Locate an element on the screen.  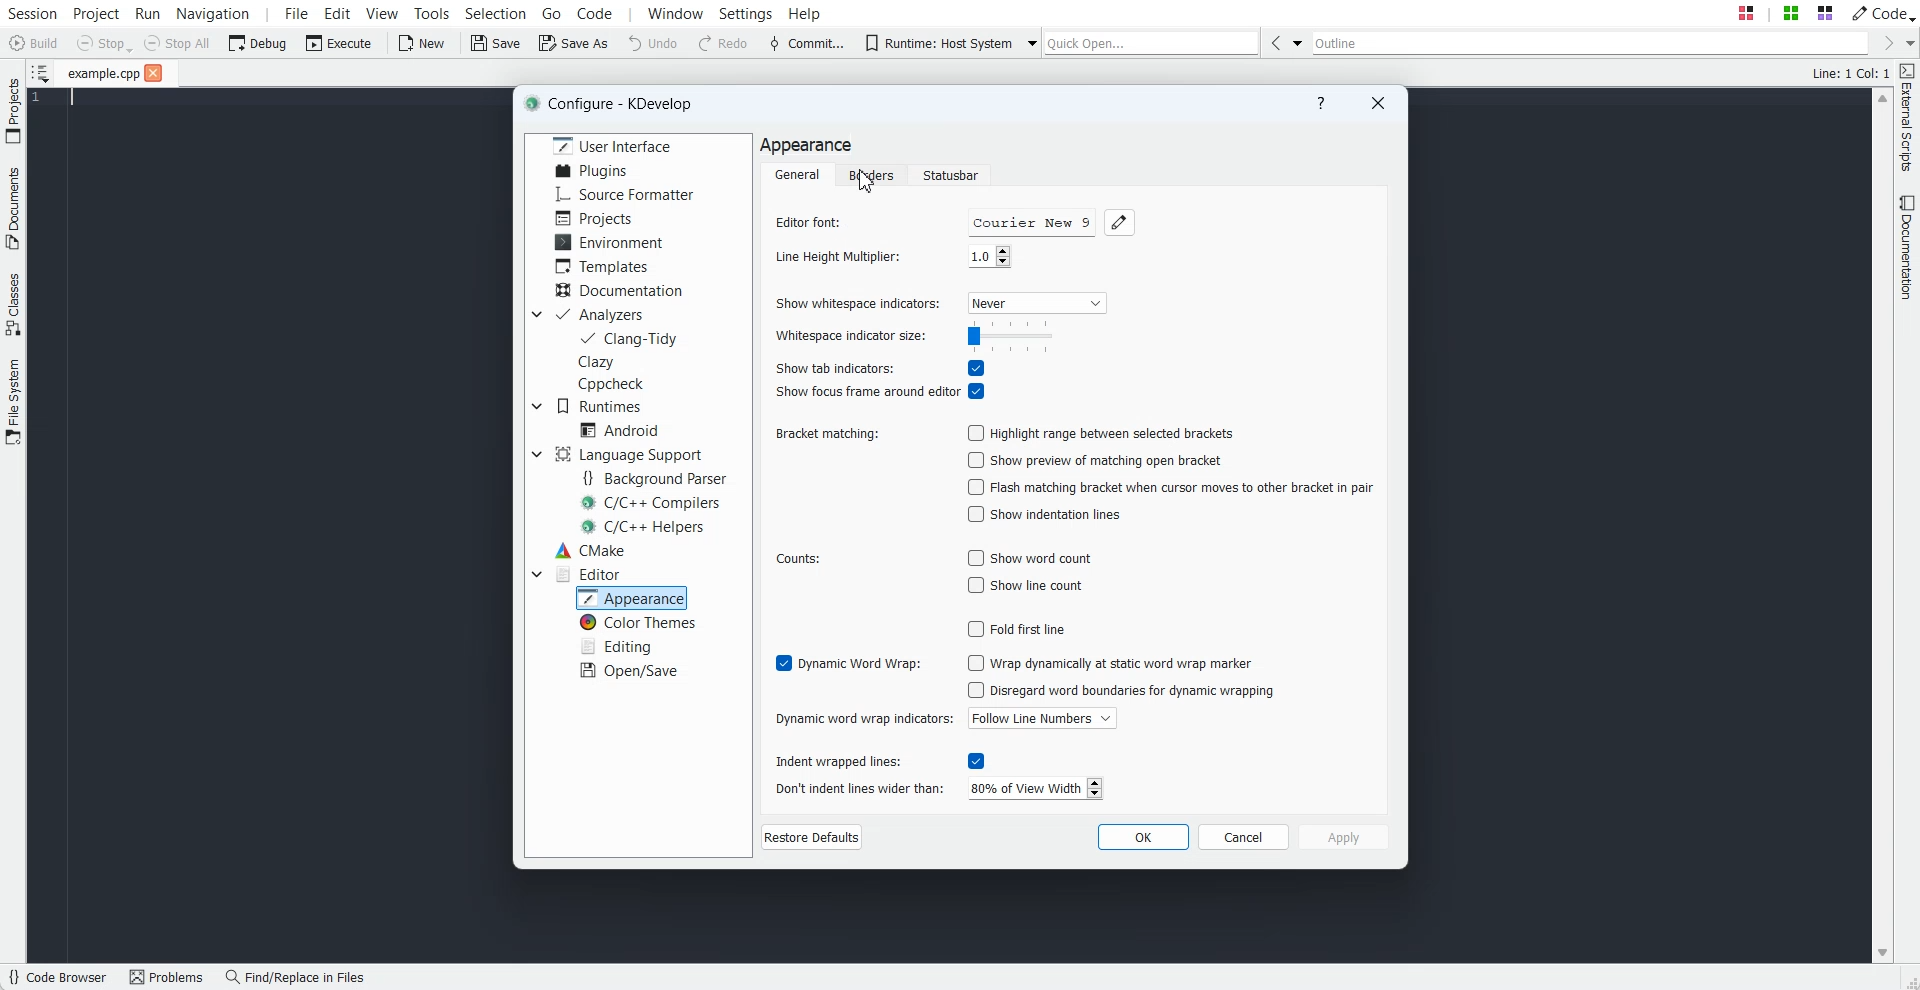
Problems is located at coordinates (171, 977).